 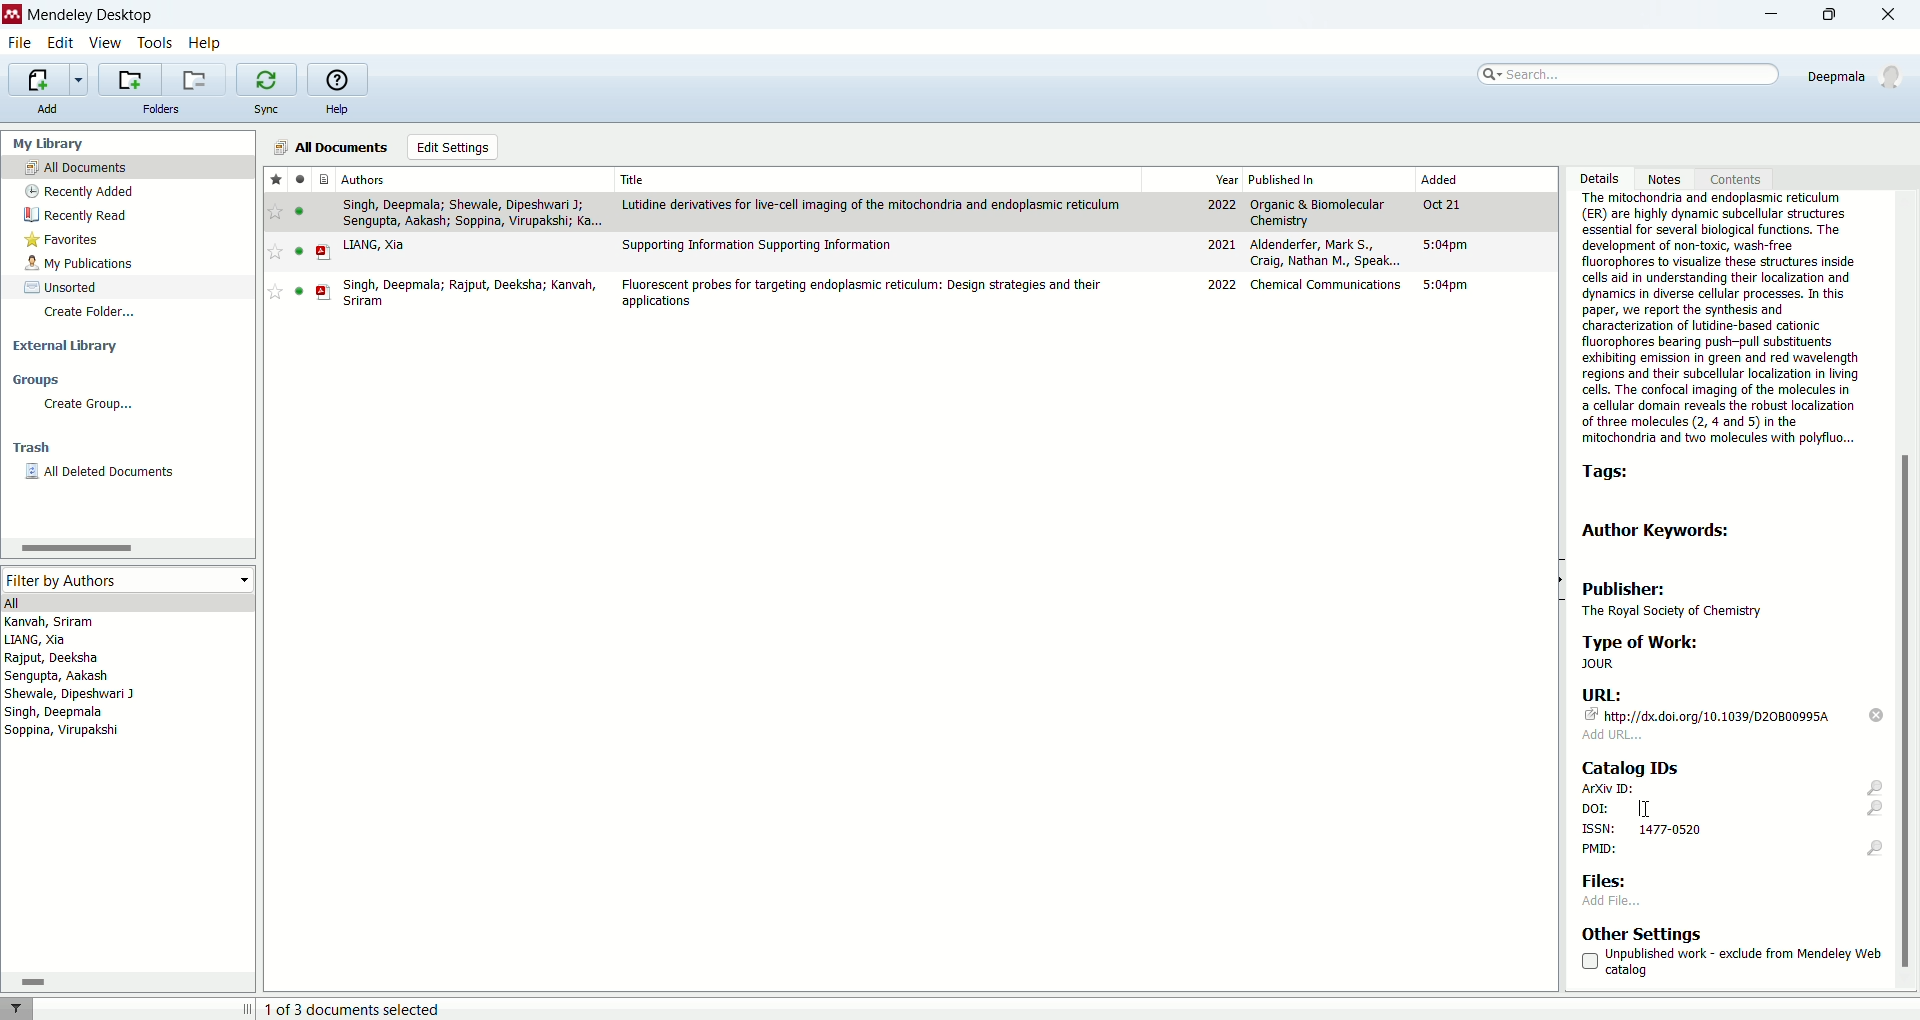 I want to click on help, so click(x=205, y=45).